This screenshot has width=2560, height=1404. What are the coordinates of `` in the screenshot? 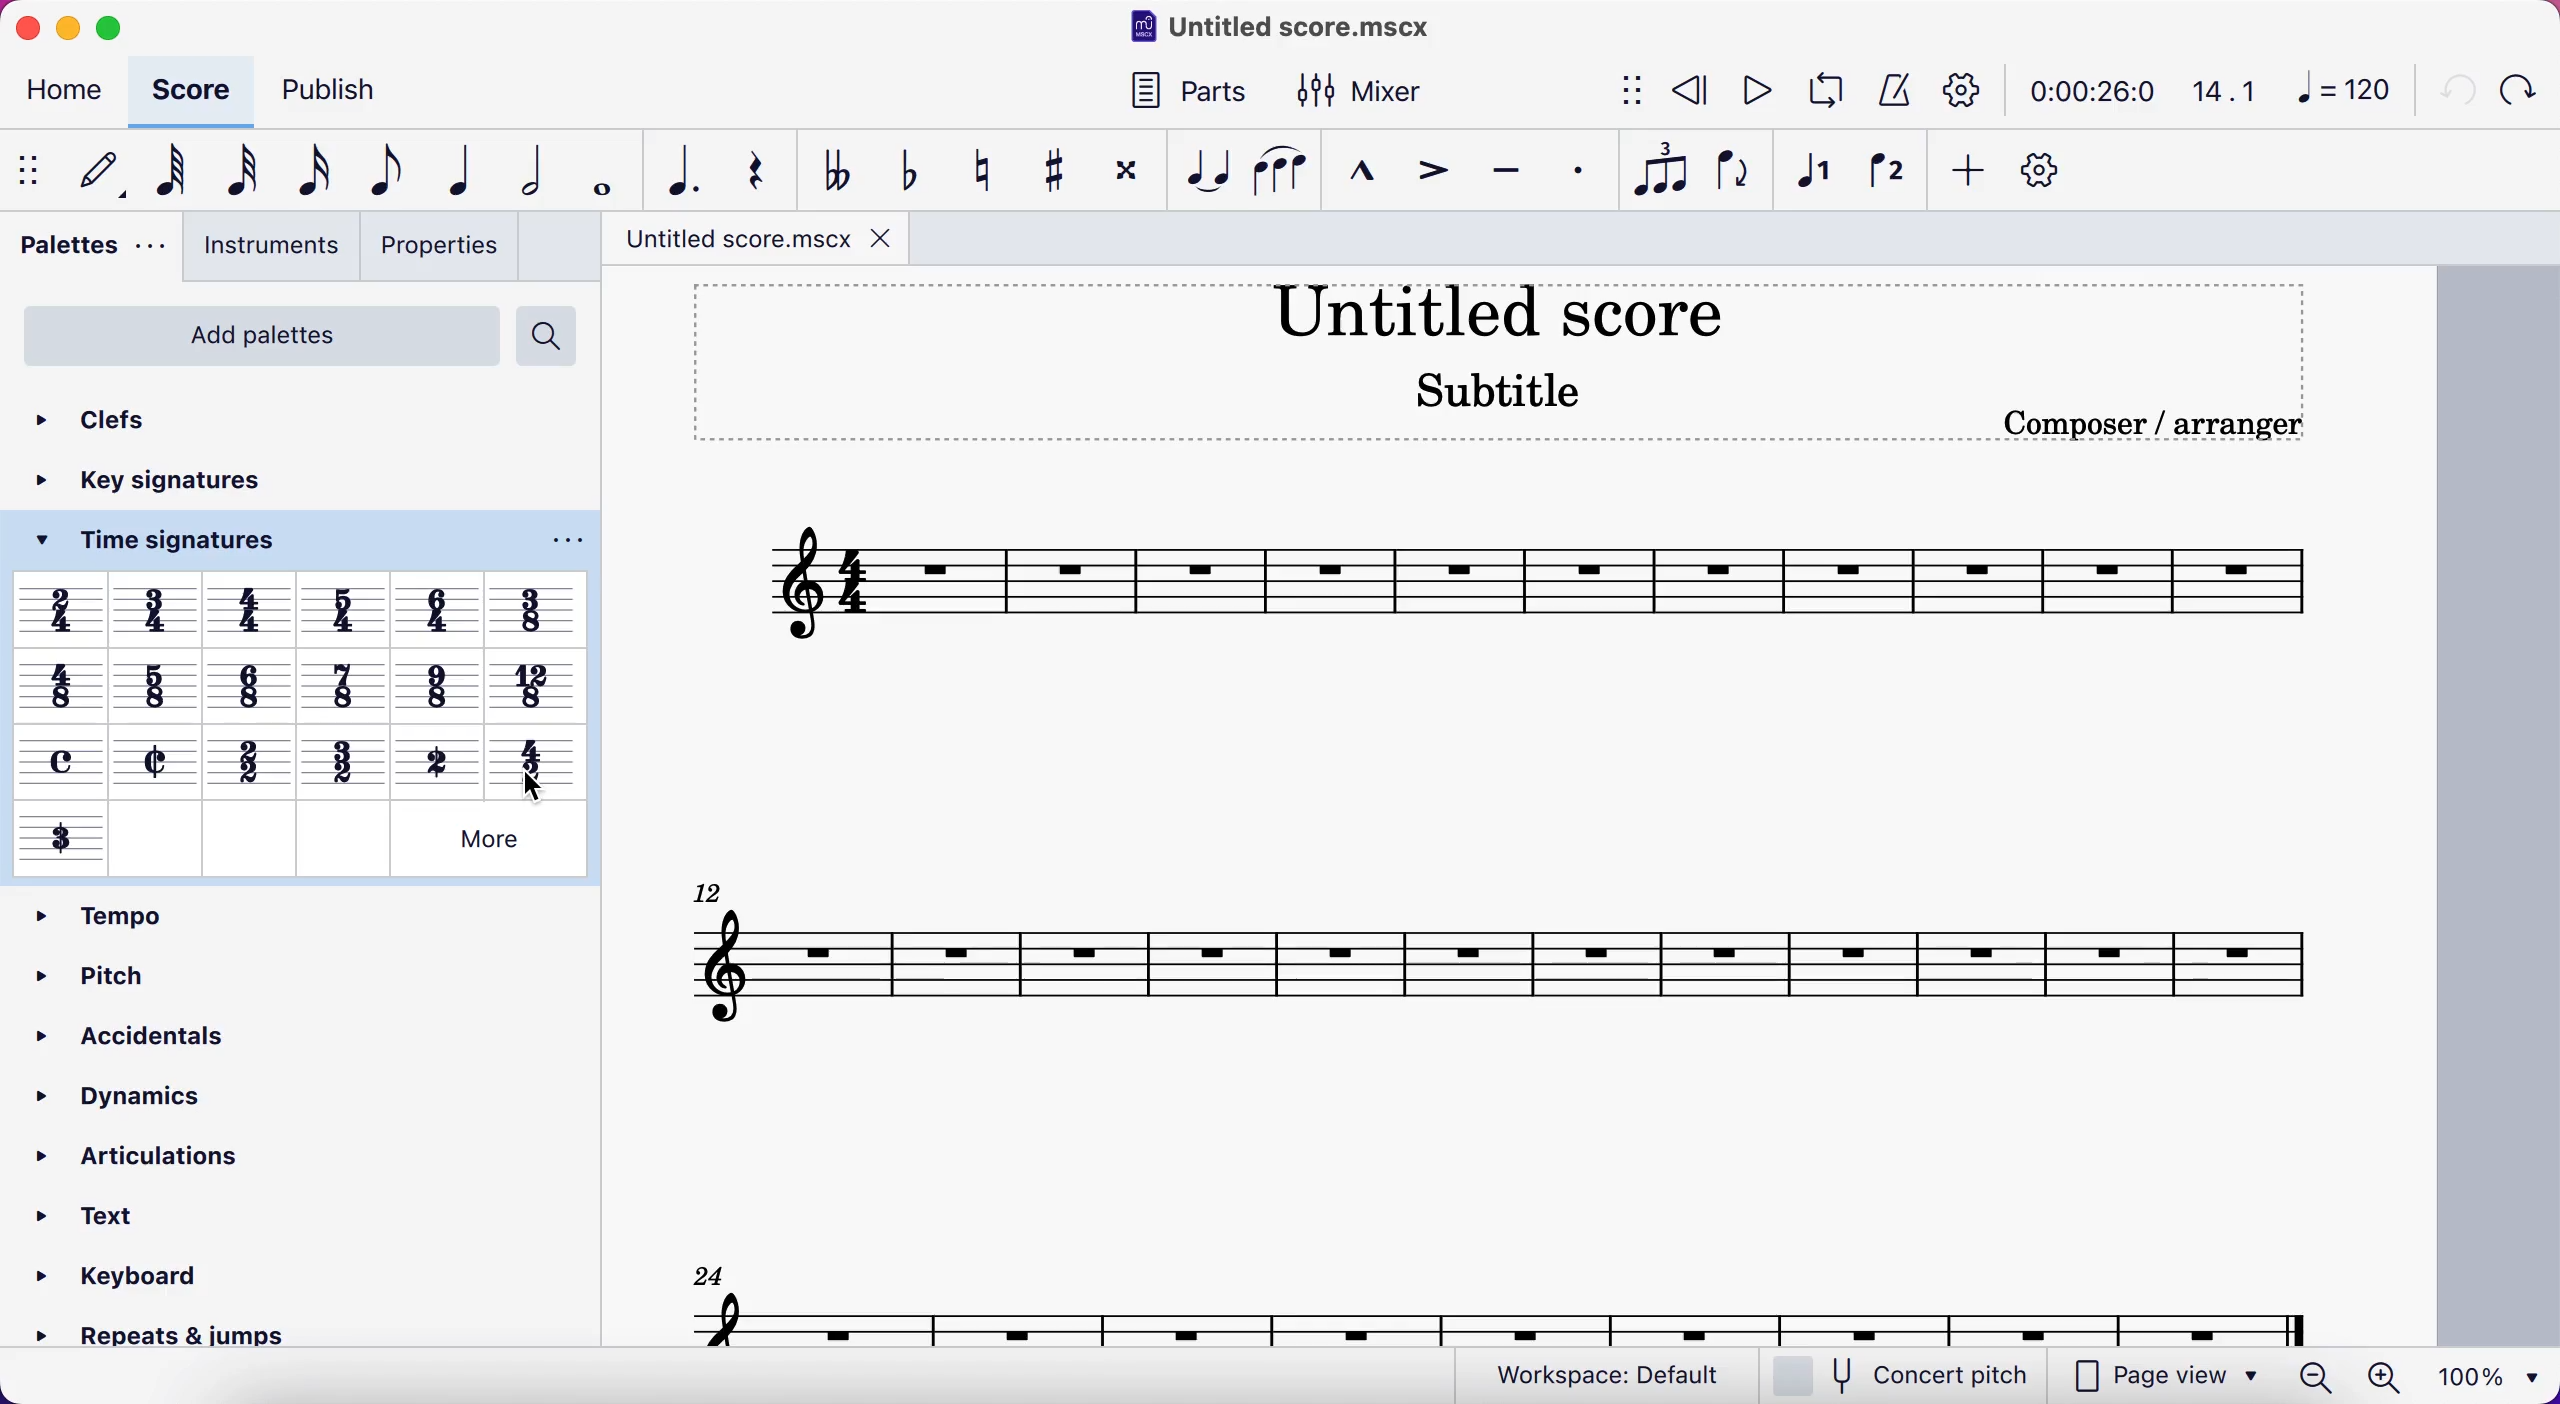 It's located at (437, 757).